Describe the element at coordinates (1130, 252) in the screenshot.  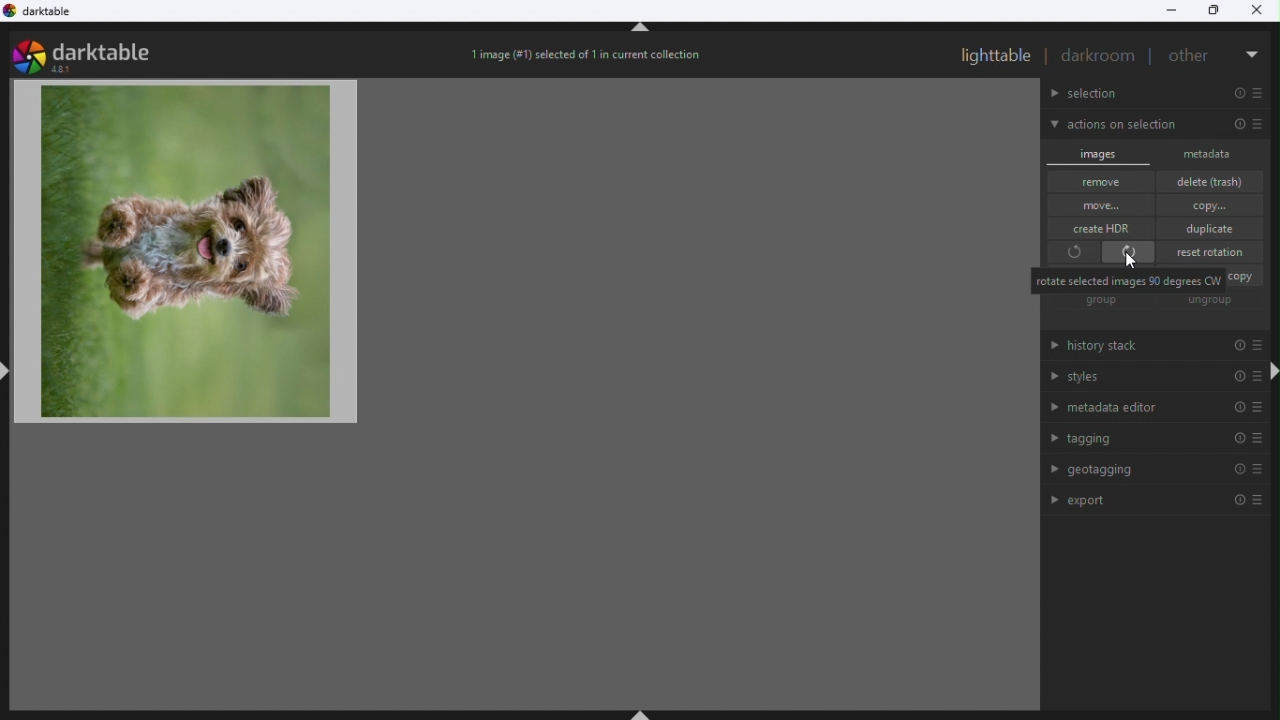
I see `Rotate 90 degrees clockwise` at that location.